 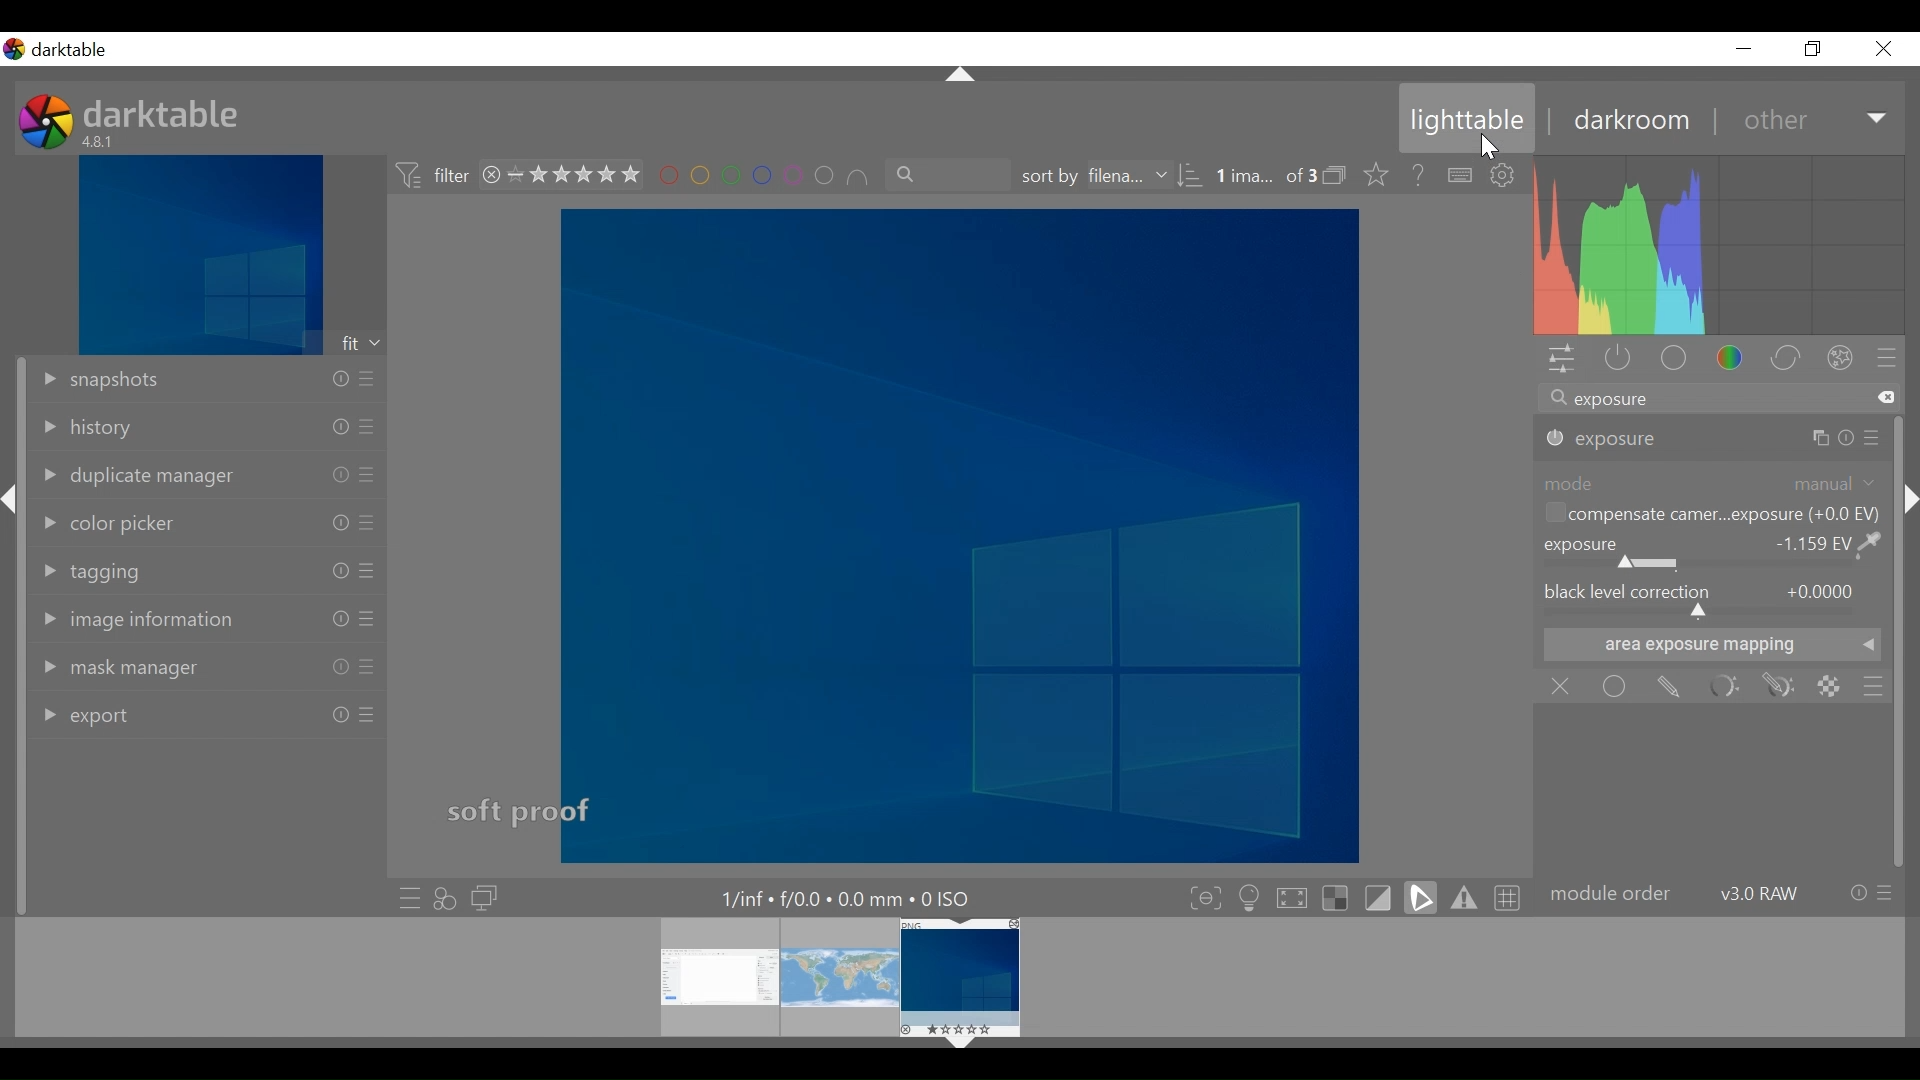 I want to click on quick access to presets, so click(x=403, y=897).